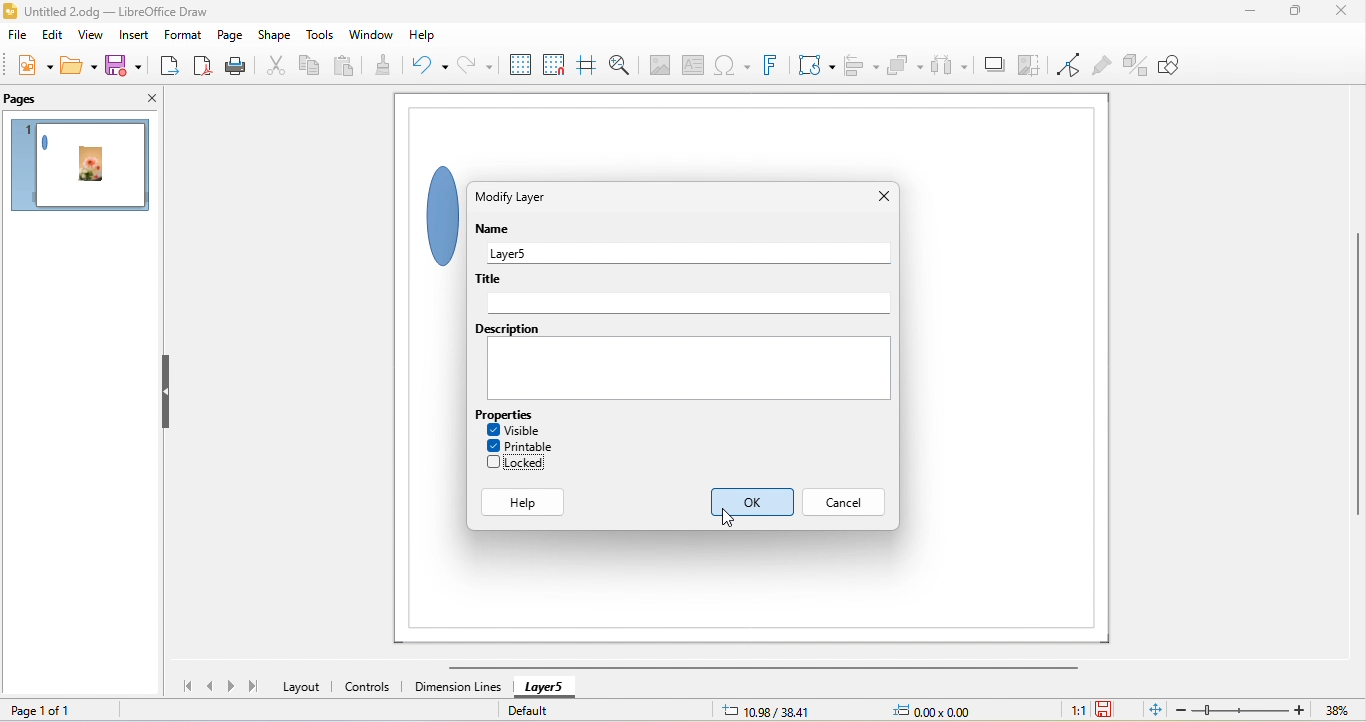 The height and width of the screenshot is (722, 1366). Describe the element at coordinates (1290, 14) in the screenshot. I see `maximize` at that location.